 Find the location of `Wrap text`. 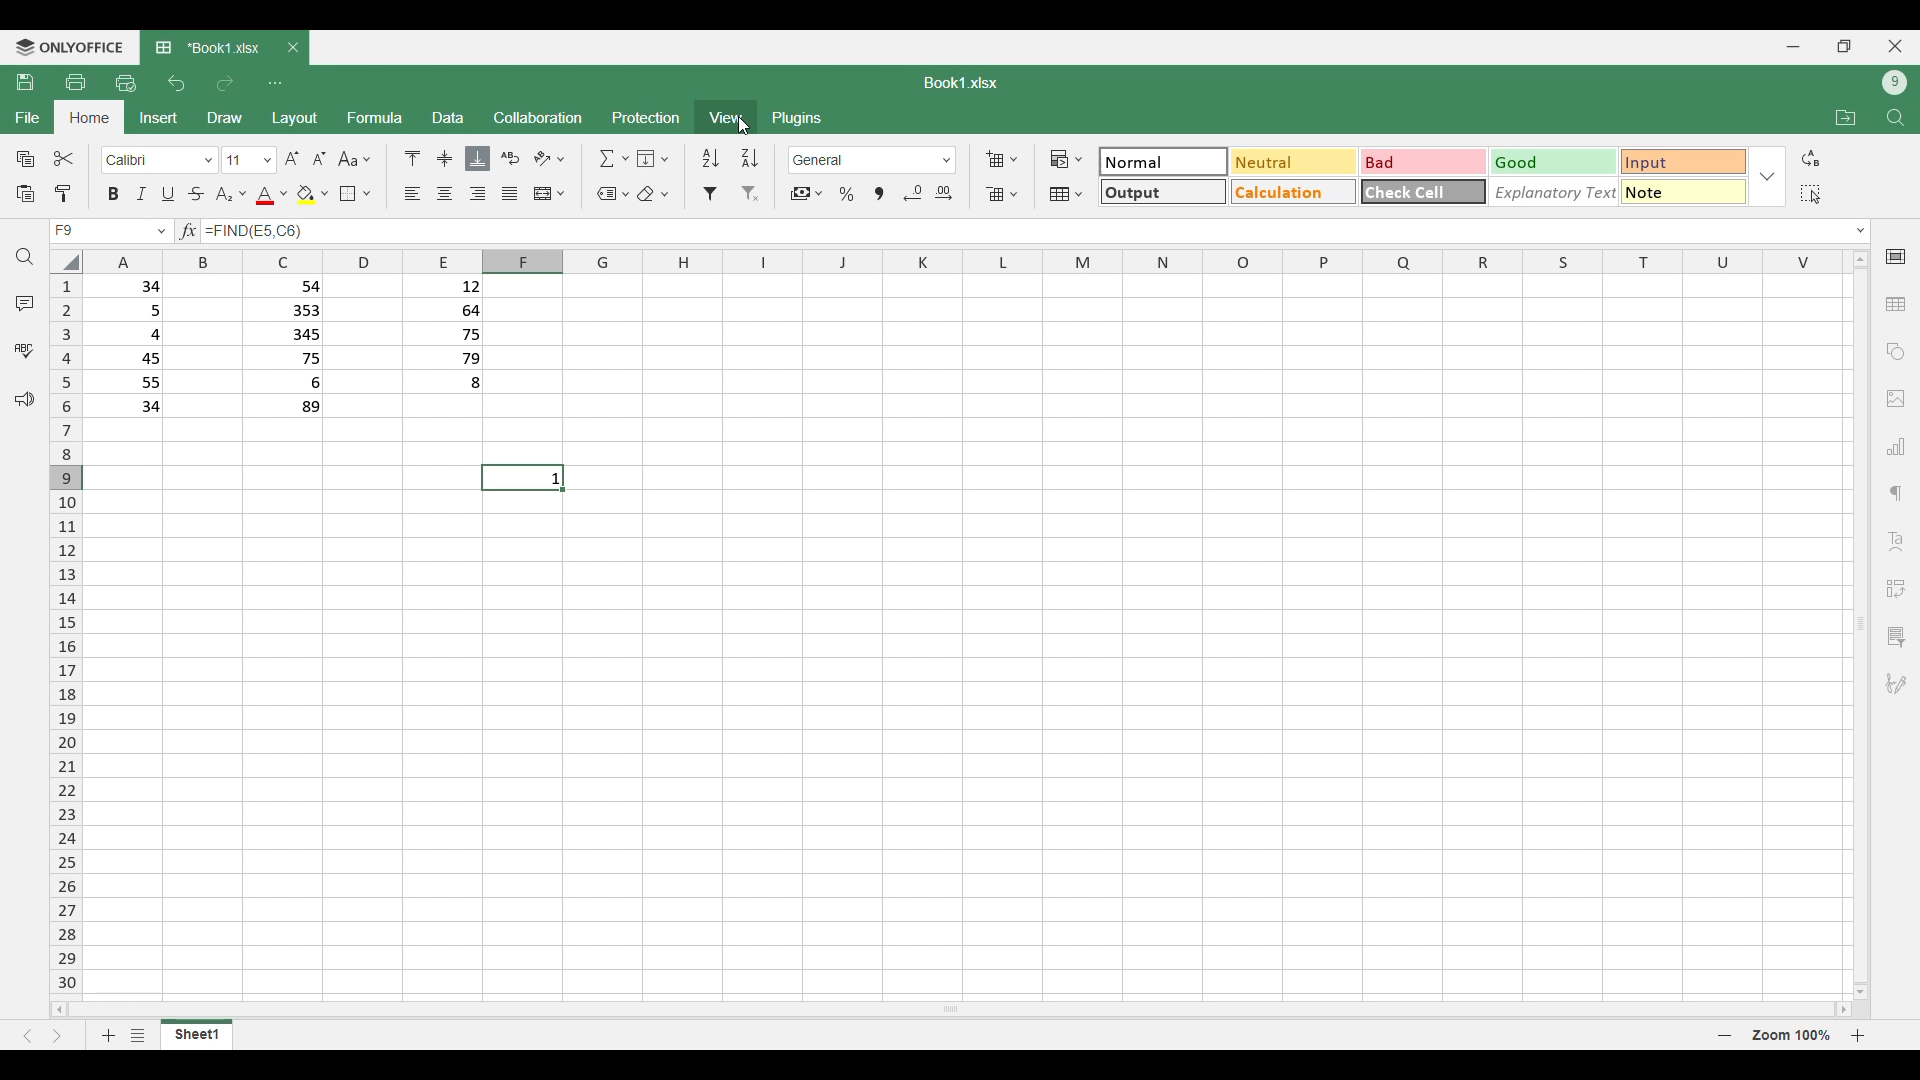

Wrap text is located at coordinates (510, 158).